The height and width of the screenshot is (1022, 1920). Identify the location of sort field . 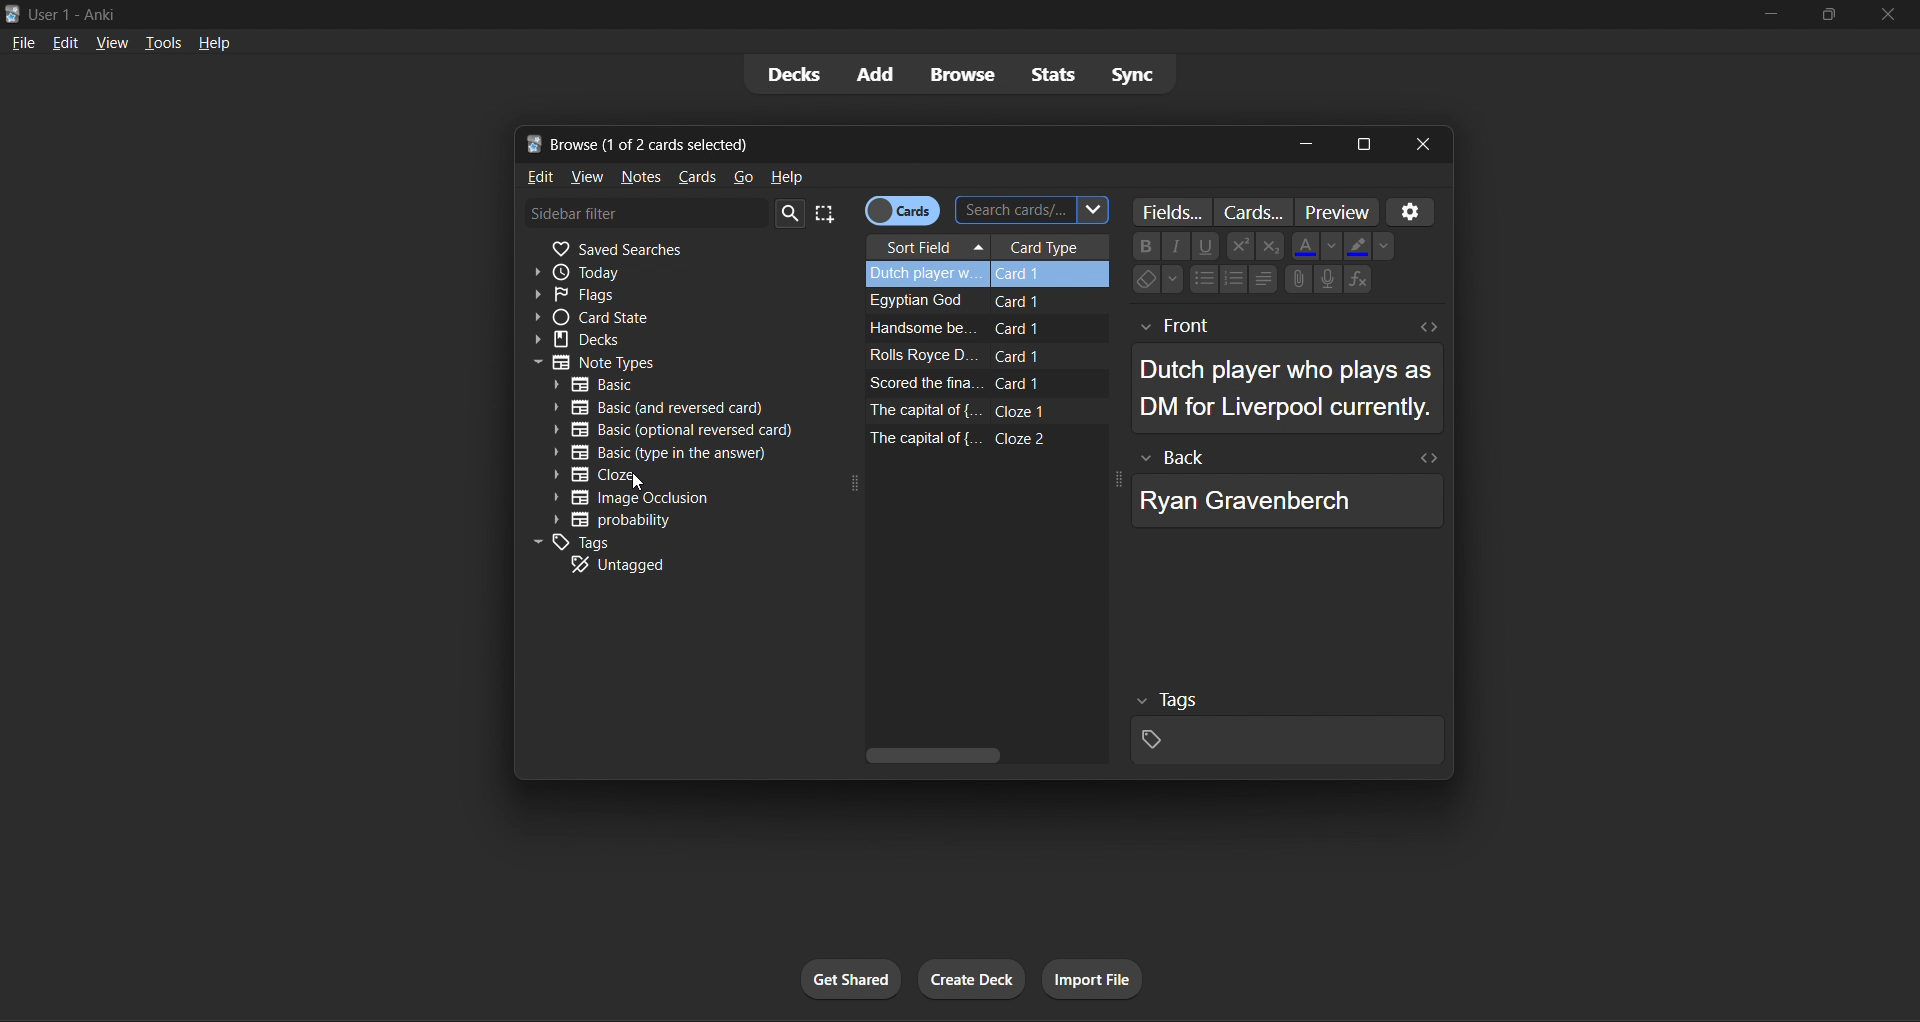
(928, 249).